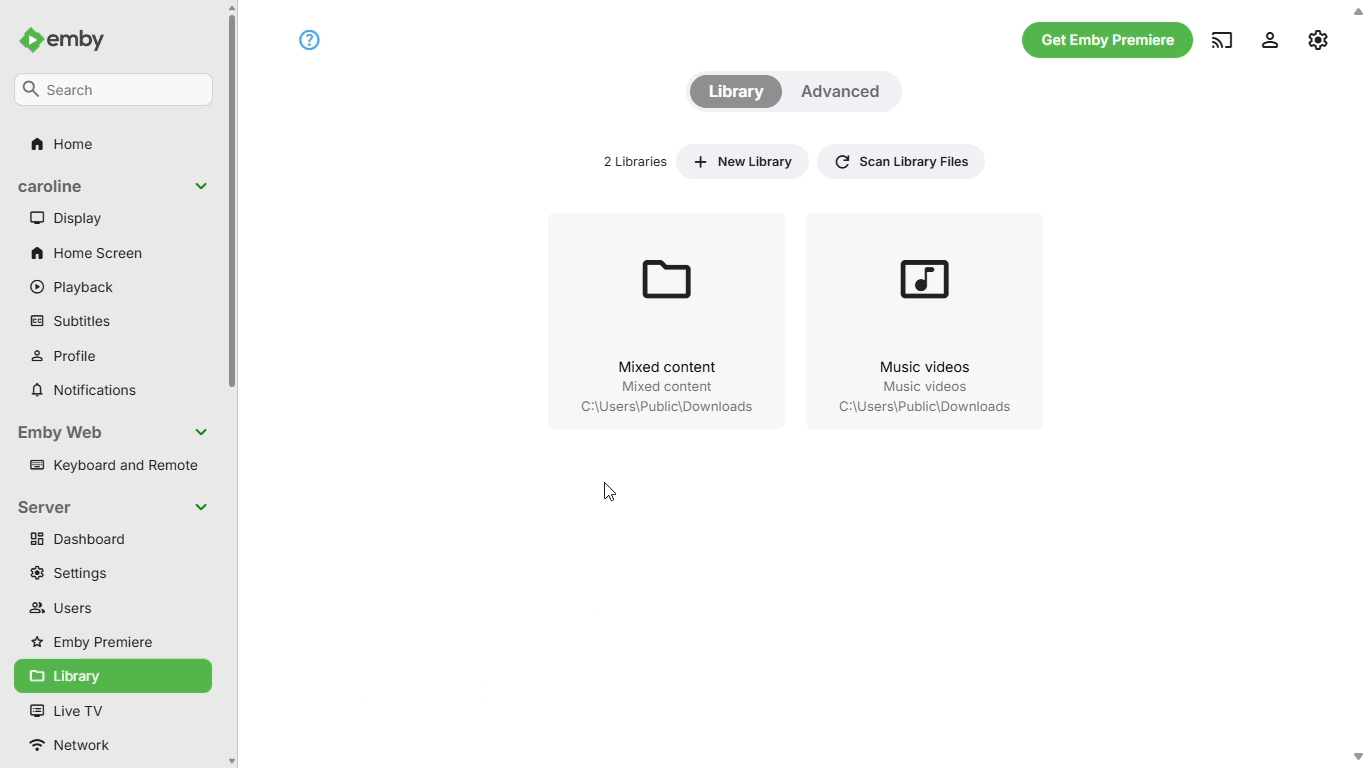  What do you see at coordinates (201, 506) in the screenshot?
I see `toggle collapse` at bounding box center [201, 506].